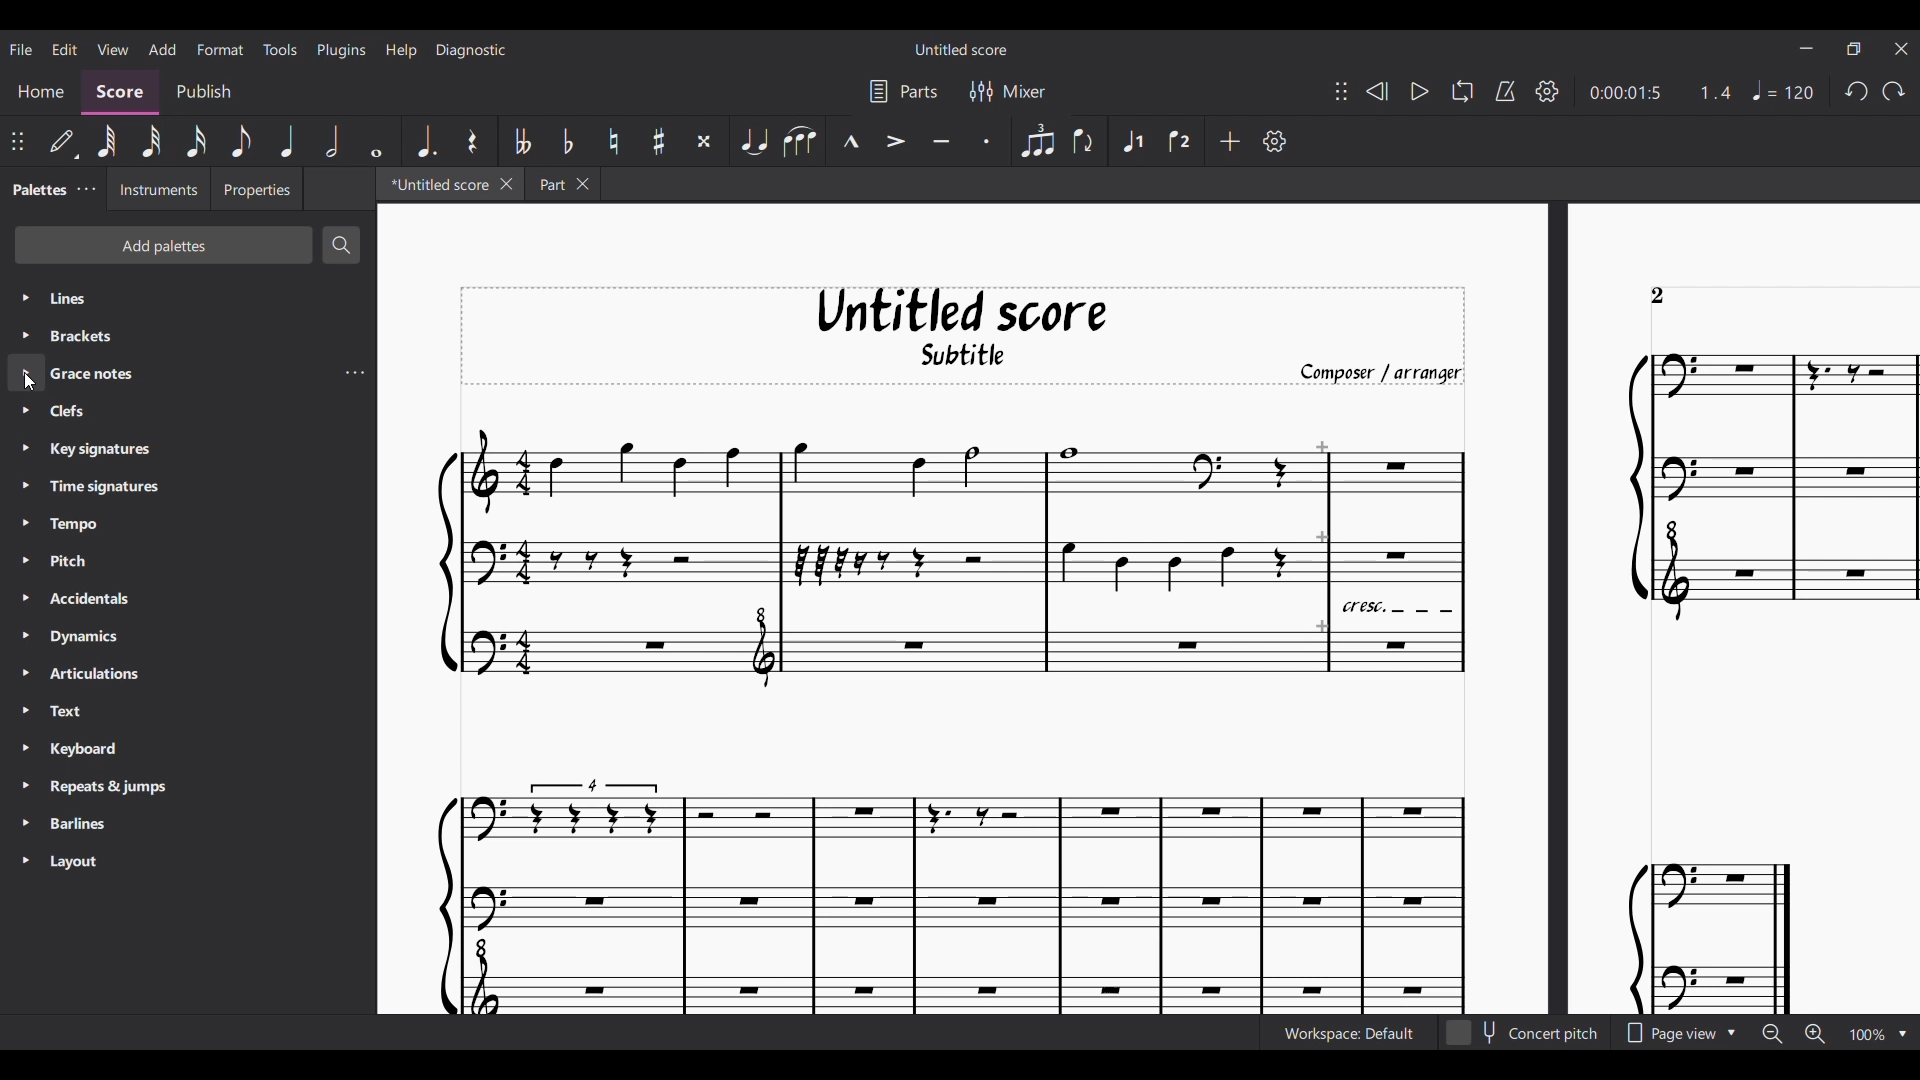  What do you see at coordinates (331, 141) in the screenshot?
I see `Half note` at bounding box center [331, 141].